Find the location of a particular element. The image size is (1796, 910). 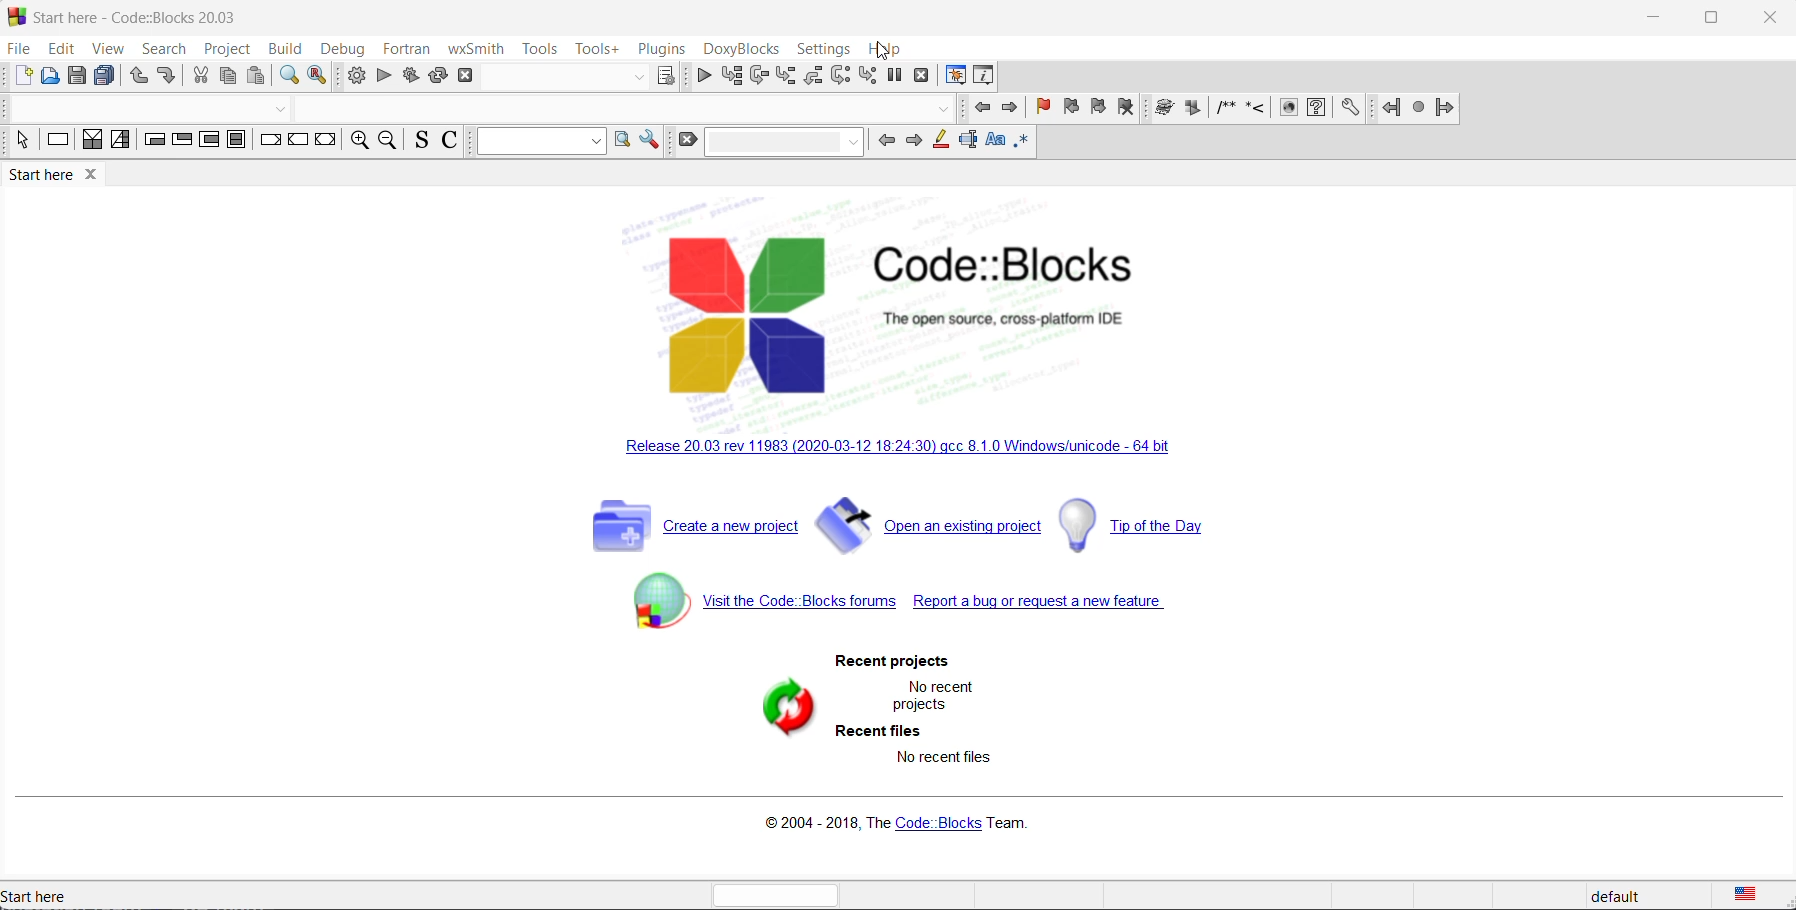

various info is located at coordinates (988, 77).